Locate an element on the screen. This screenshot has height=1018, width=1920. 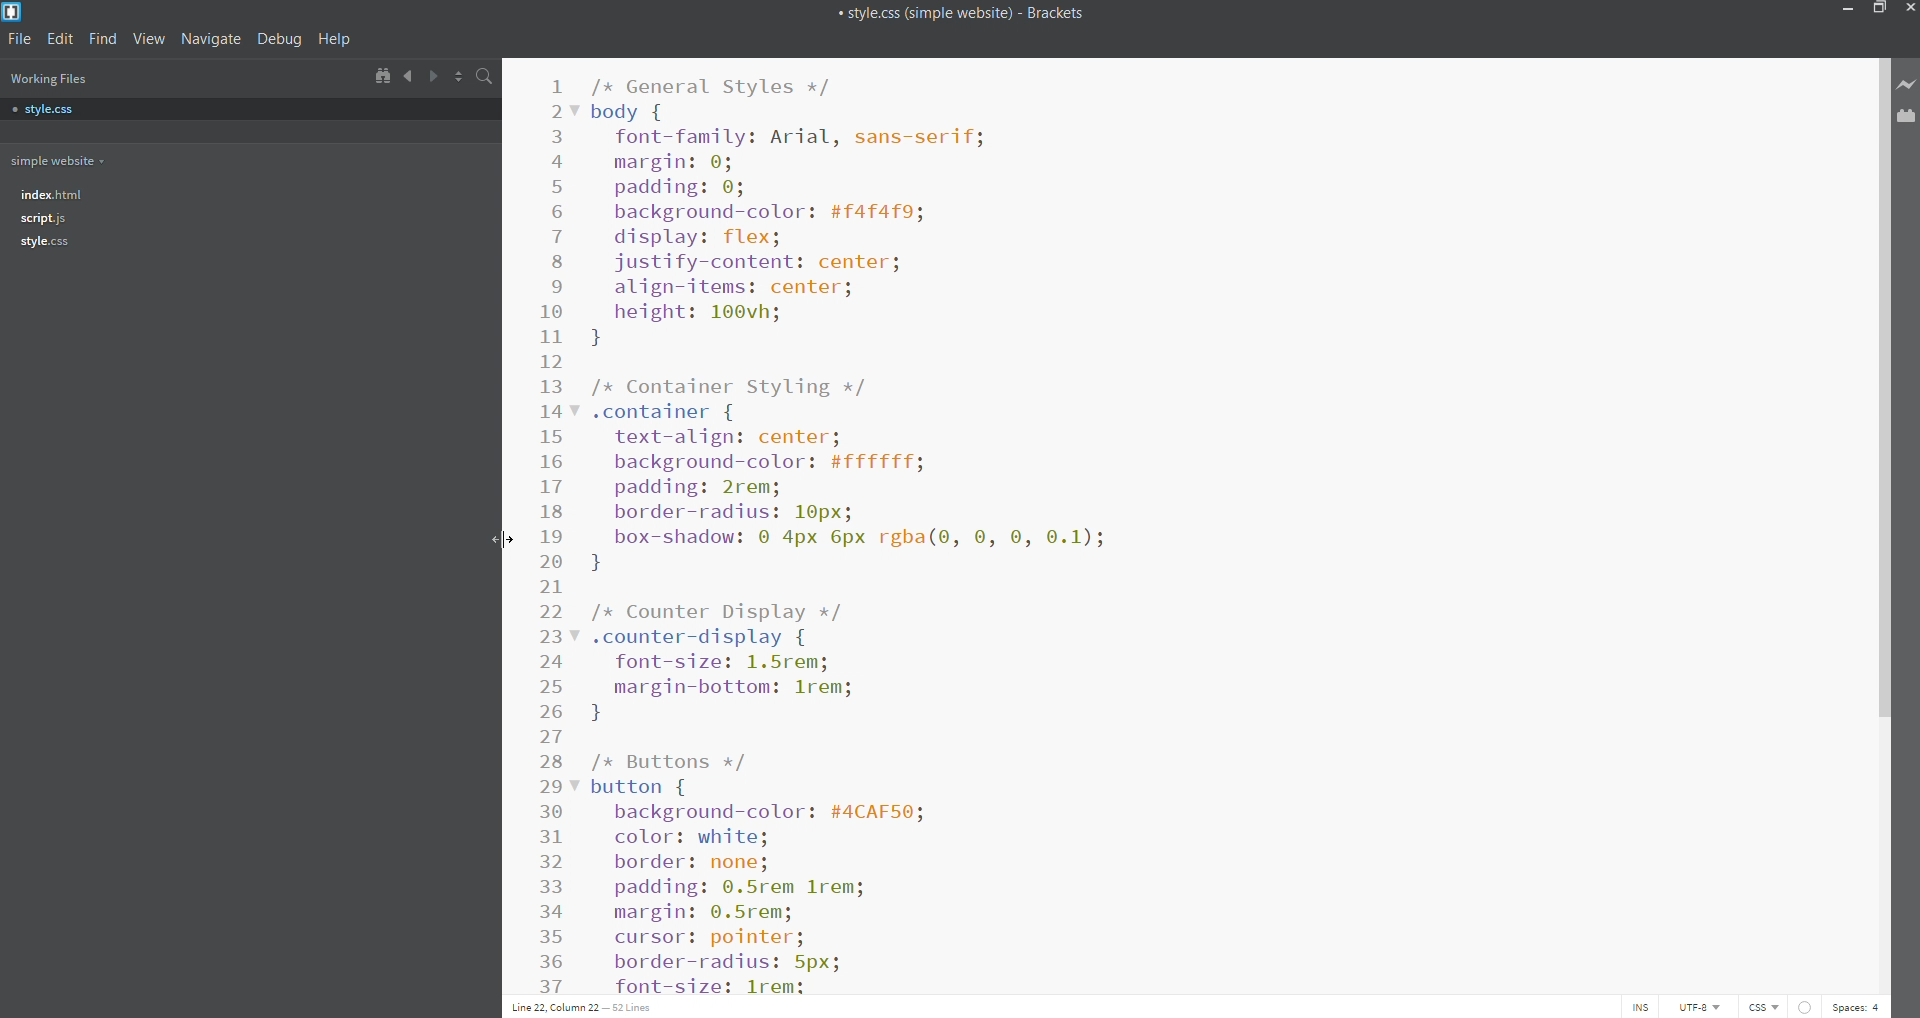
brackets is located at coordinates (15, 12).